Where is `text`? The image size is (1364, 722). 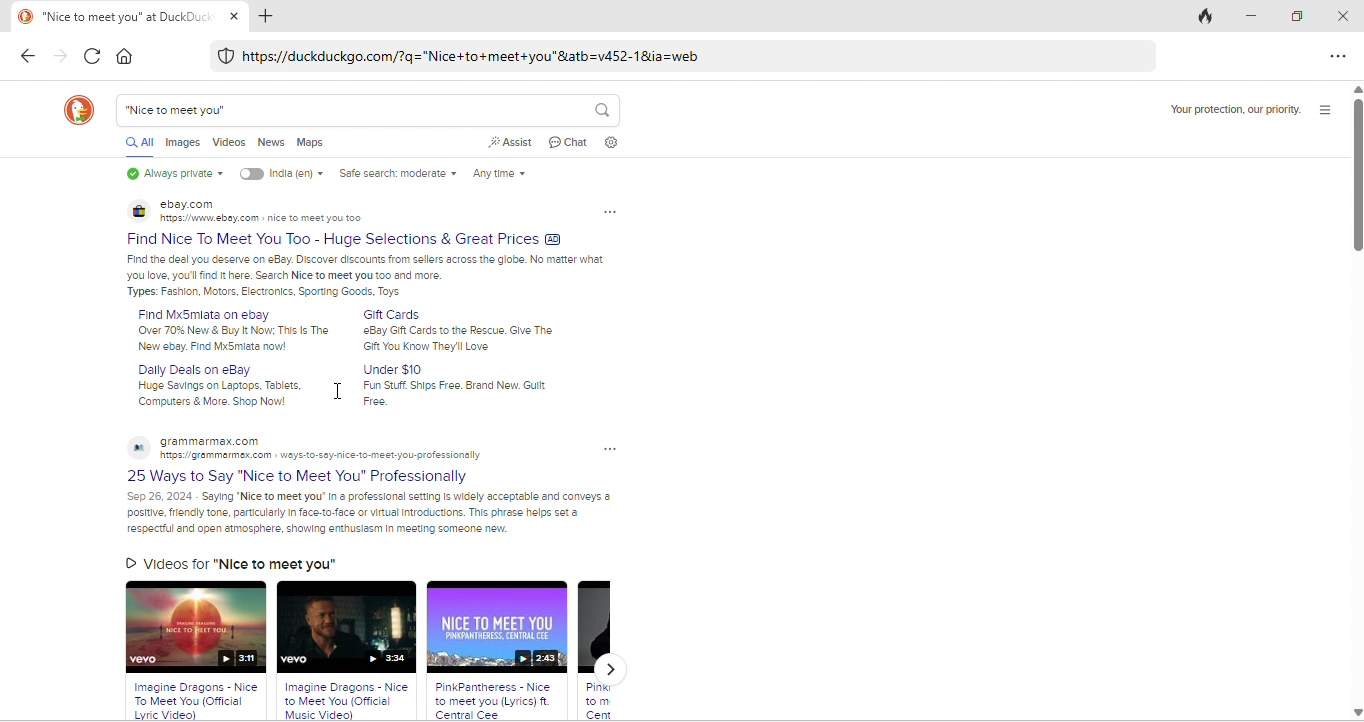
text is located at coordinates (213, 442).